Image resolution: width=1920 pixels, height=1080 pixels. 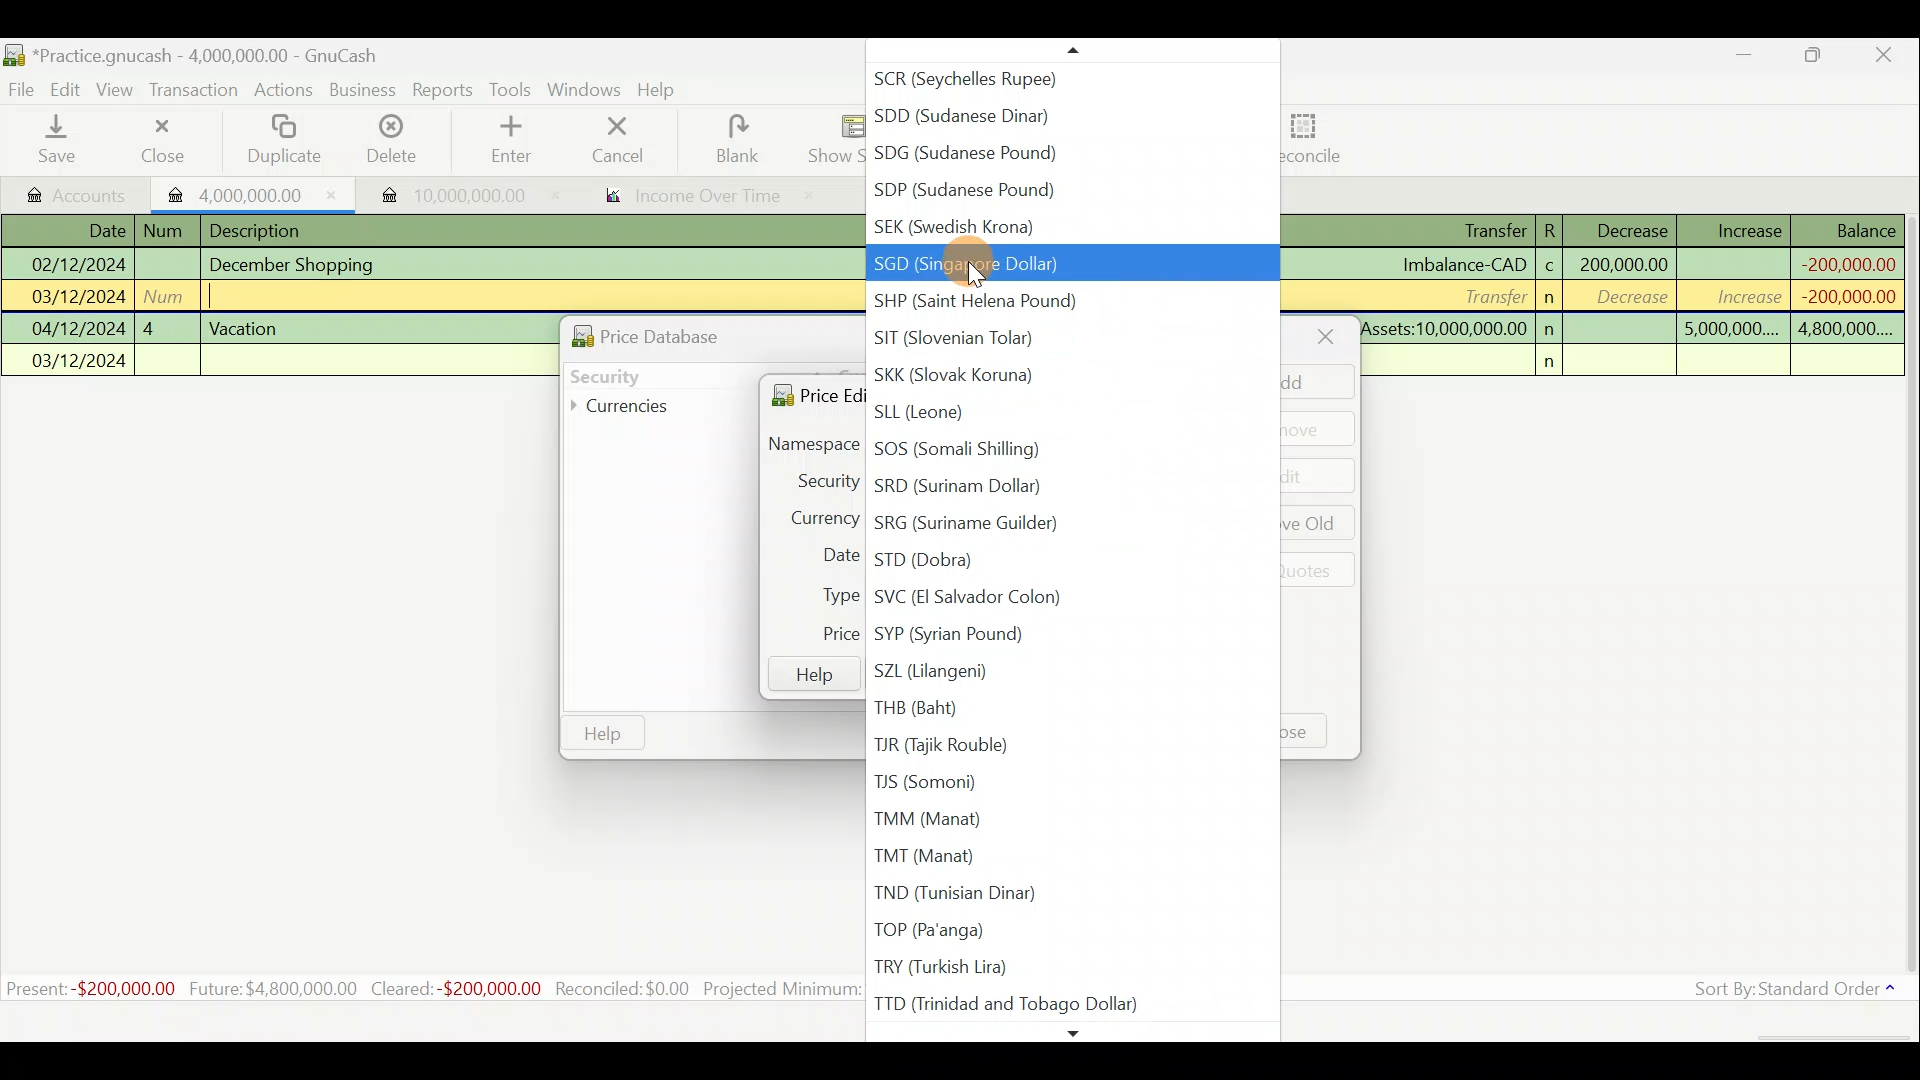 What do you see at coordinates (22, 86) in the screenshot?
I see `File` at bounding box center [22, 86].